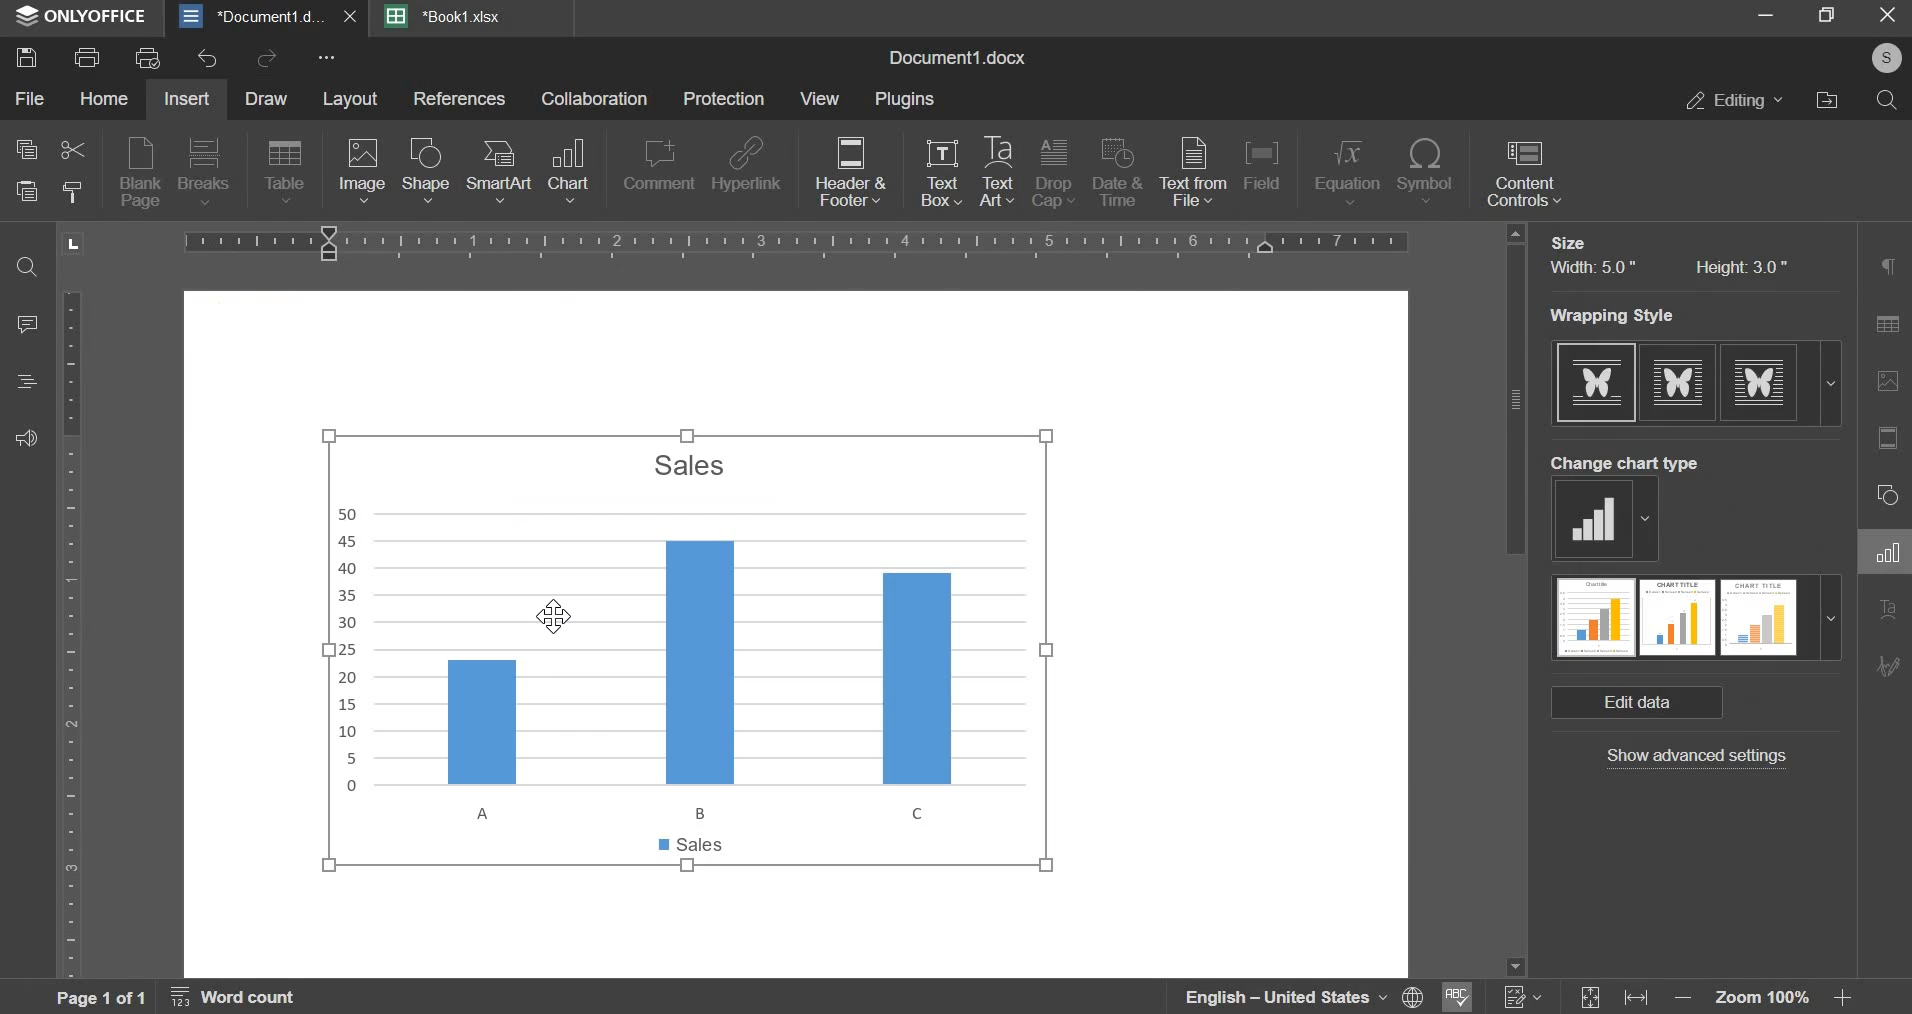  What do you see at coordinates (1459, 995) in the screenshot?
I see `spelling` at bounding box center [1459, 995].